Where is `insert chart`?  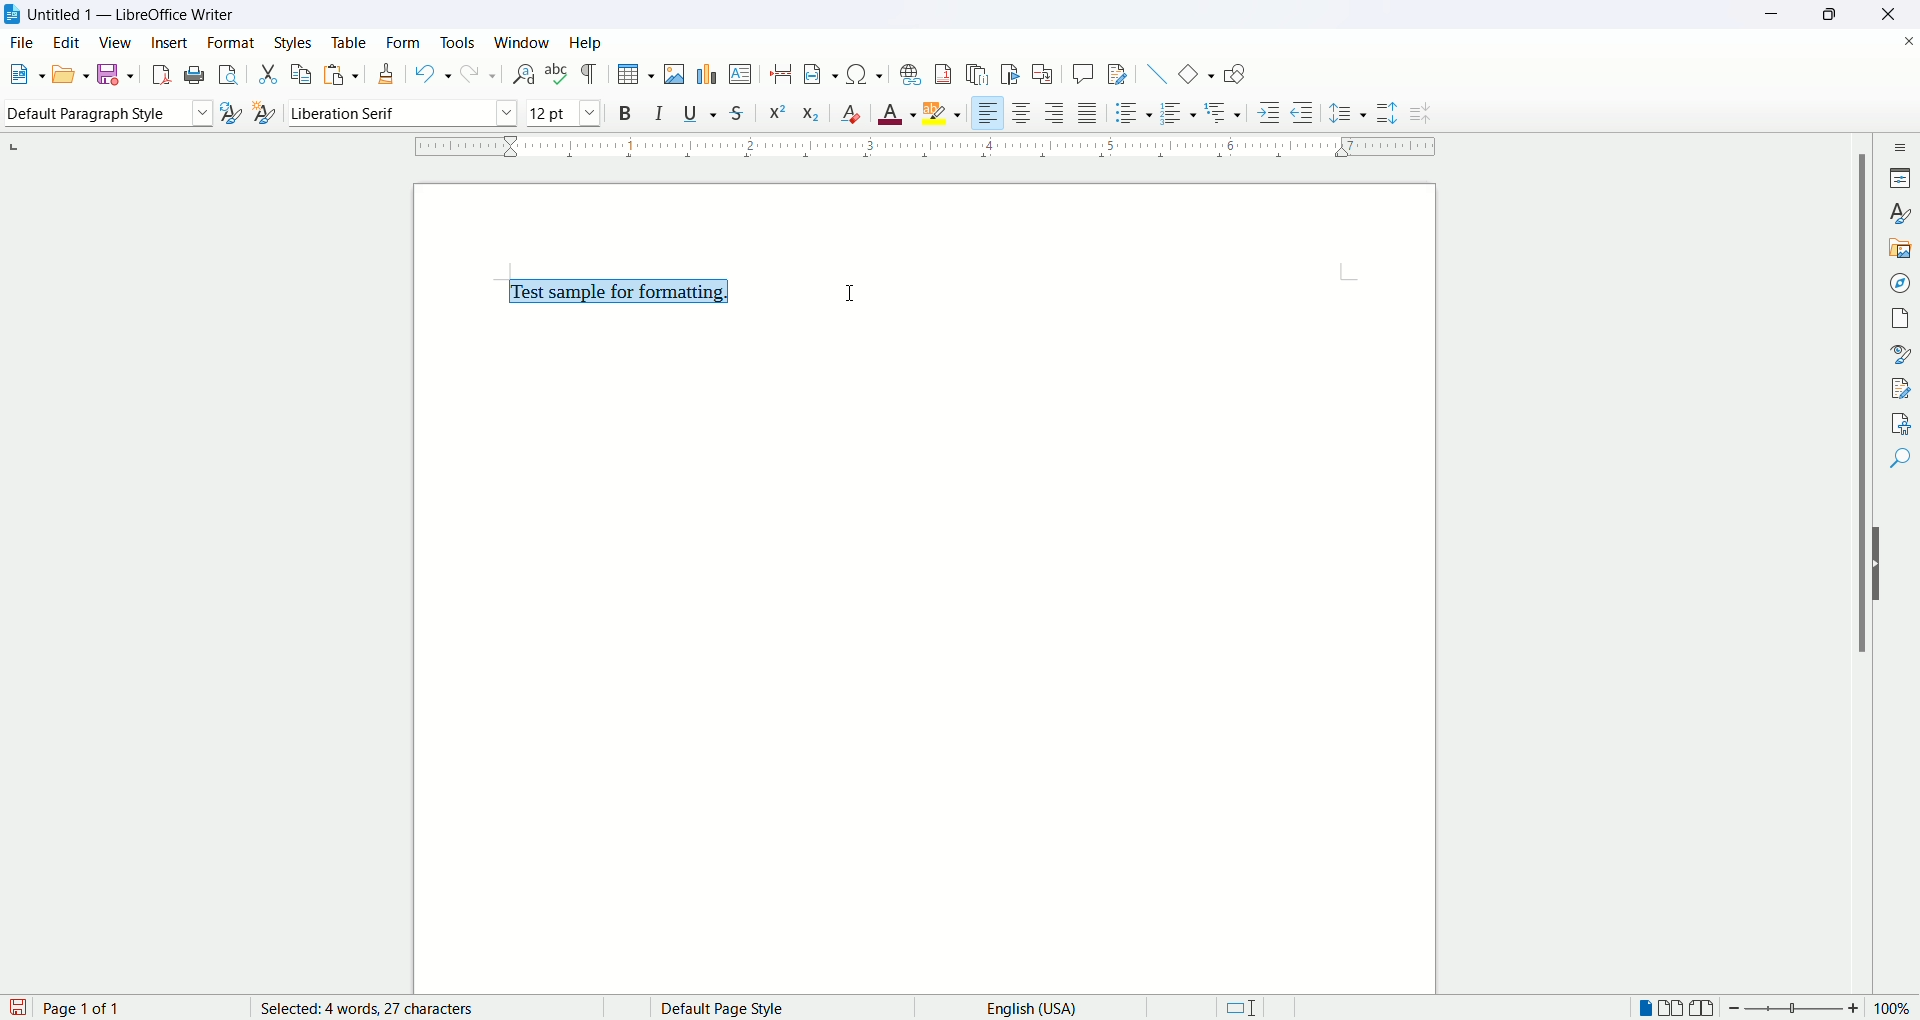 insert chart is located at coordinates (703, 74).